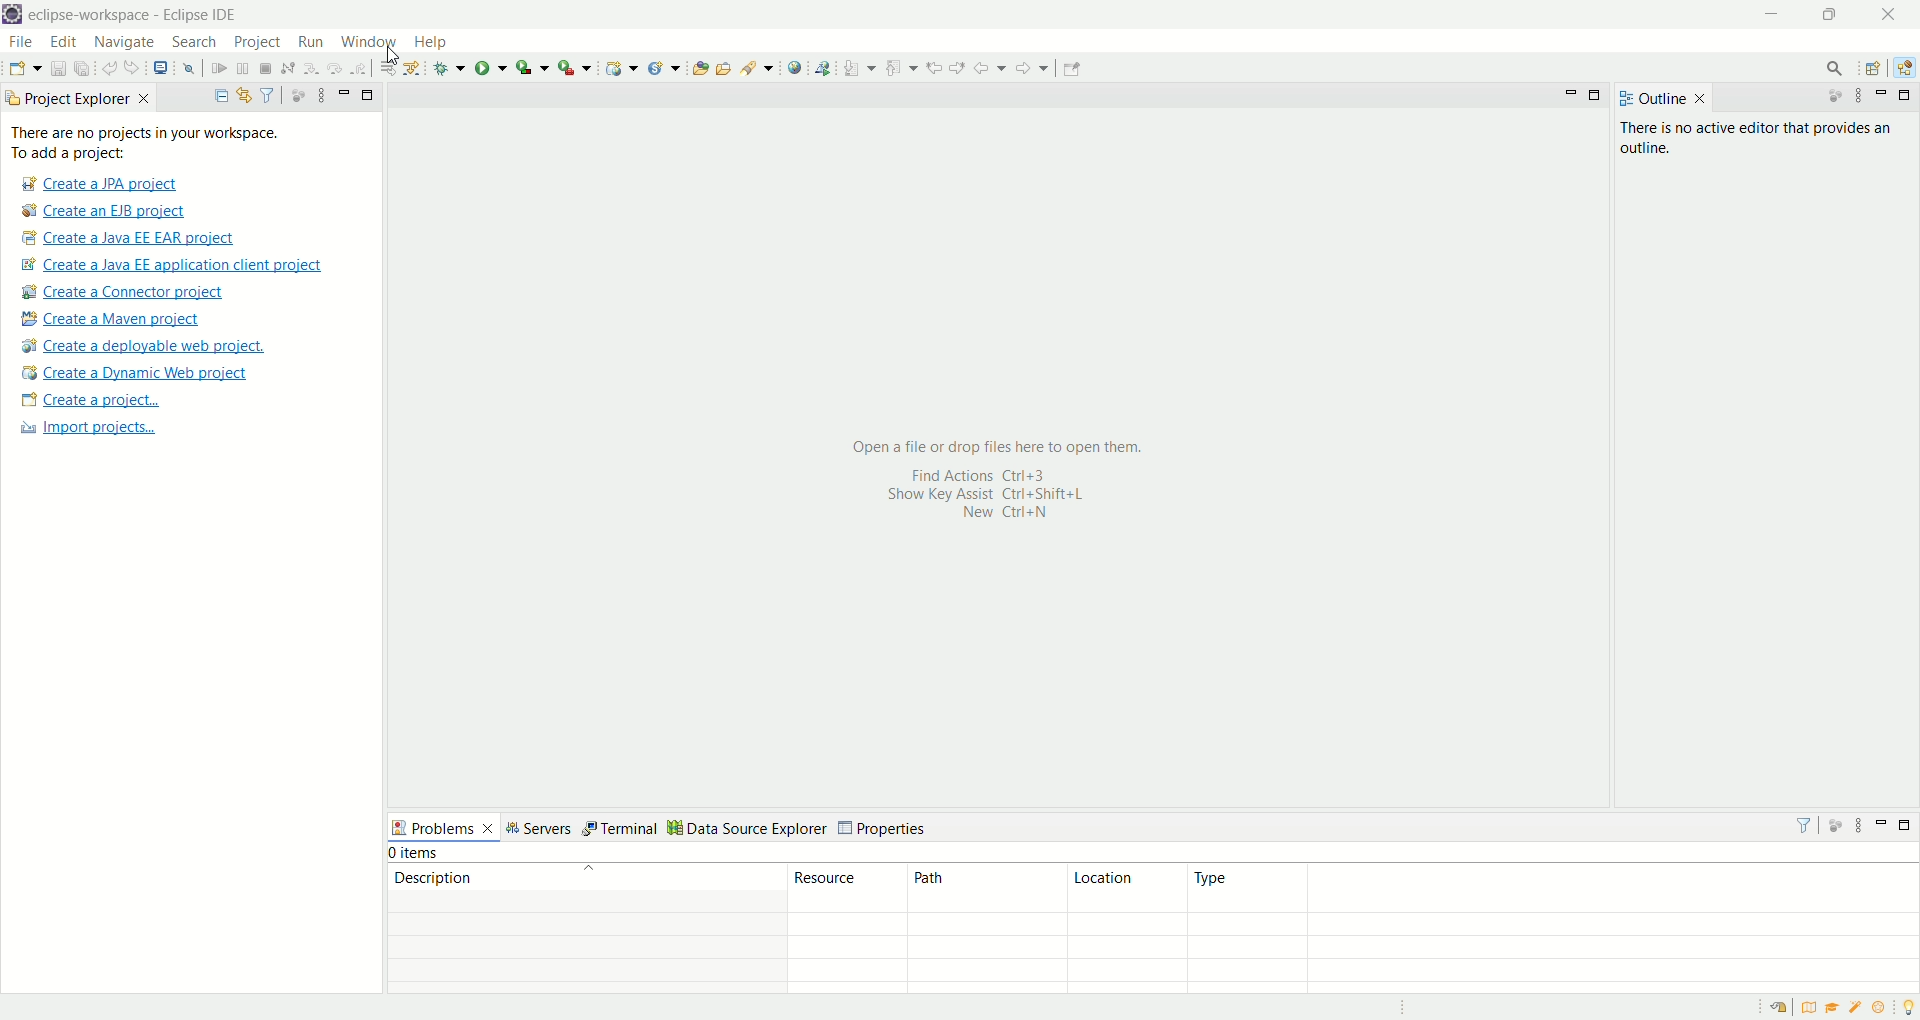  I want to click on servers, so click(538, 827).